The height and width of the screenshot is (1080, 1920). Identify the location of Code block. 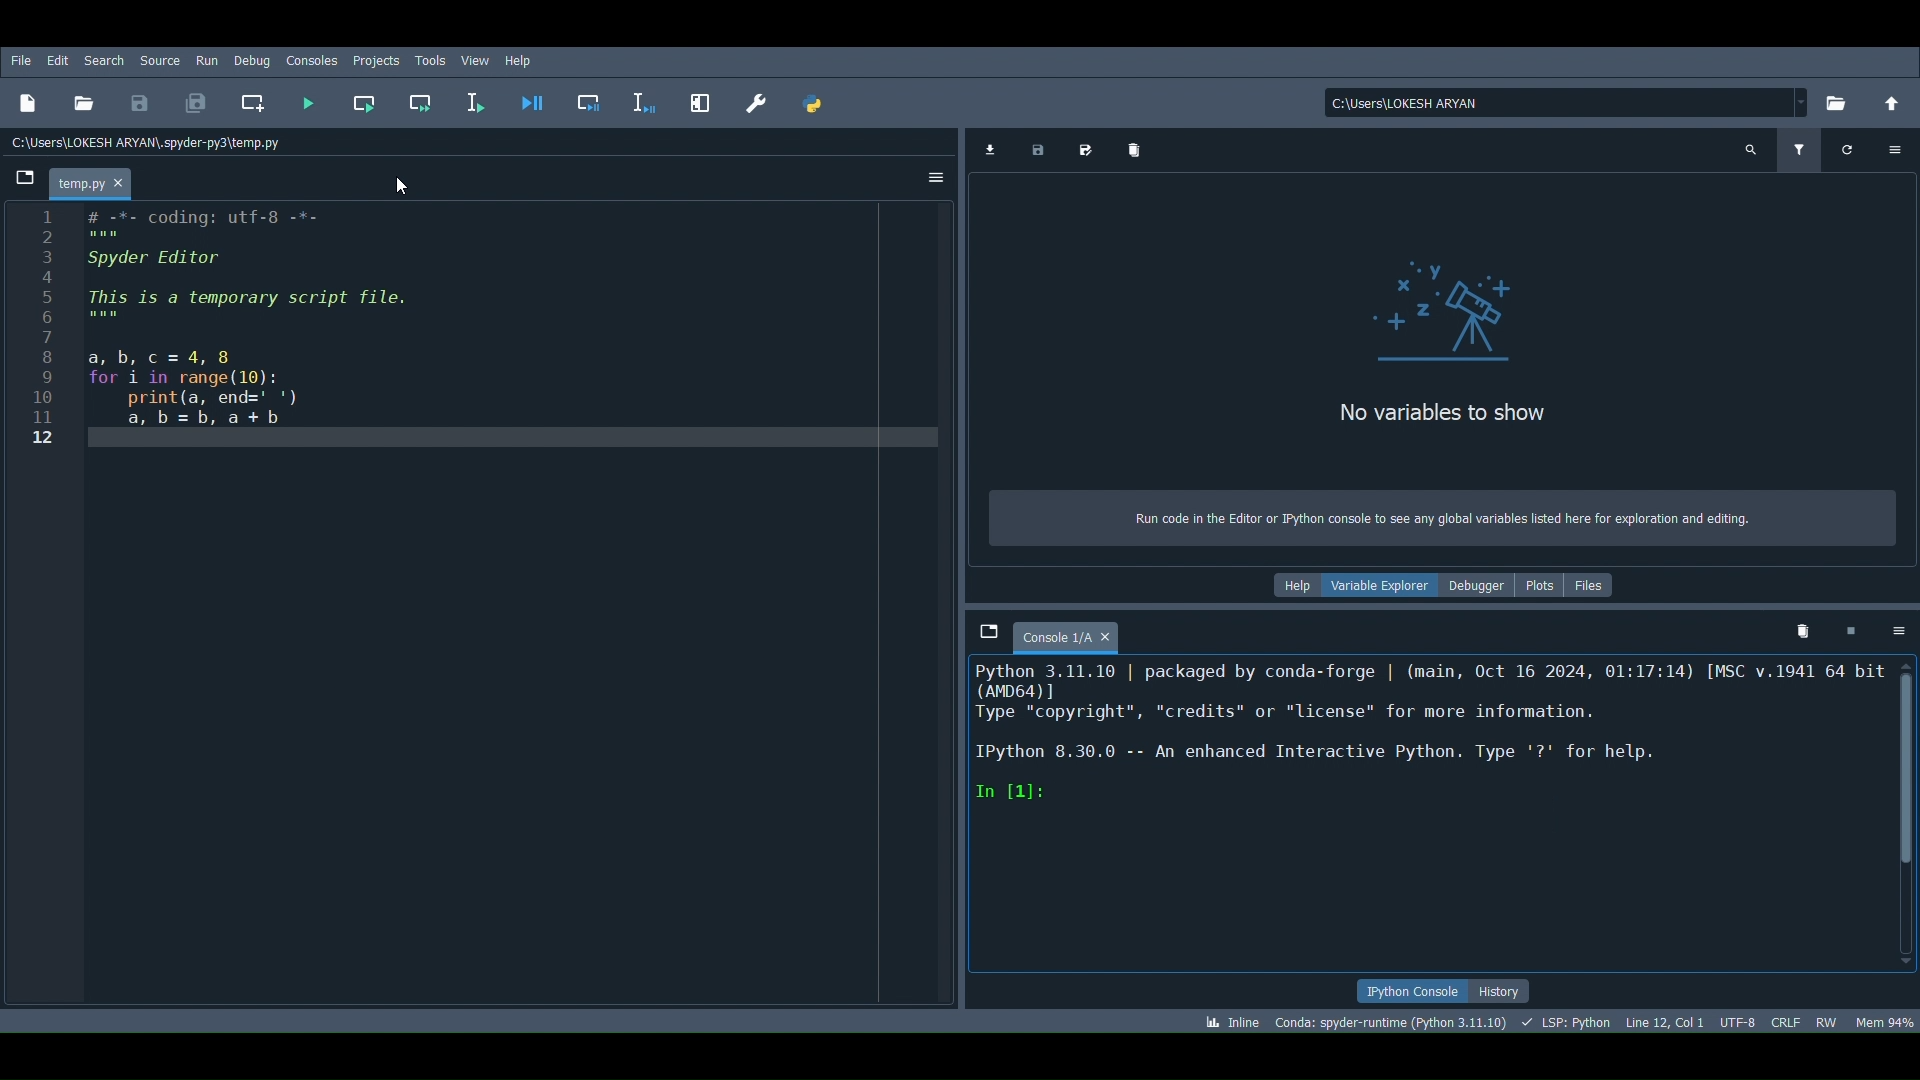
(484, 609).